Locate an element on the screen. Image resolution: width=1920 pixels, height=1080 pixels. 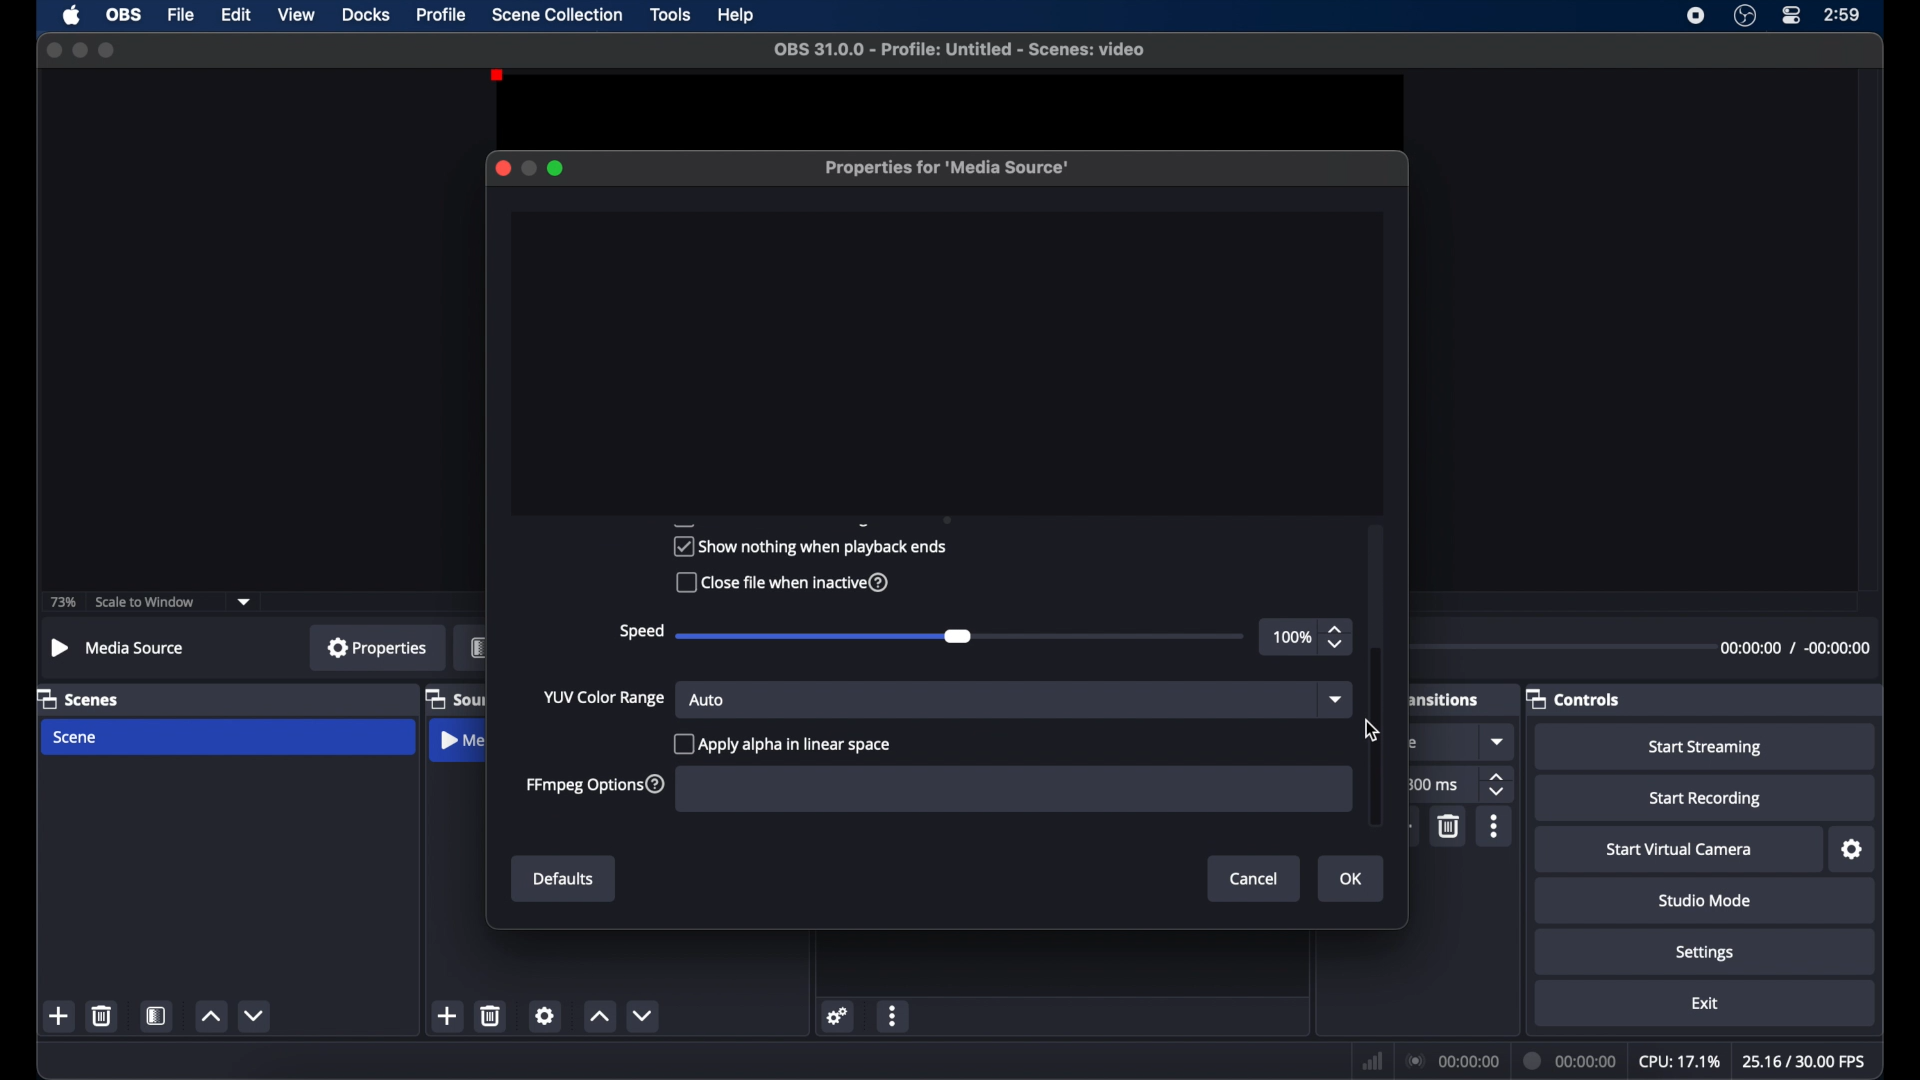
settings is located at coordinates (1854, 850).